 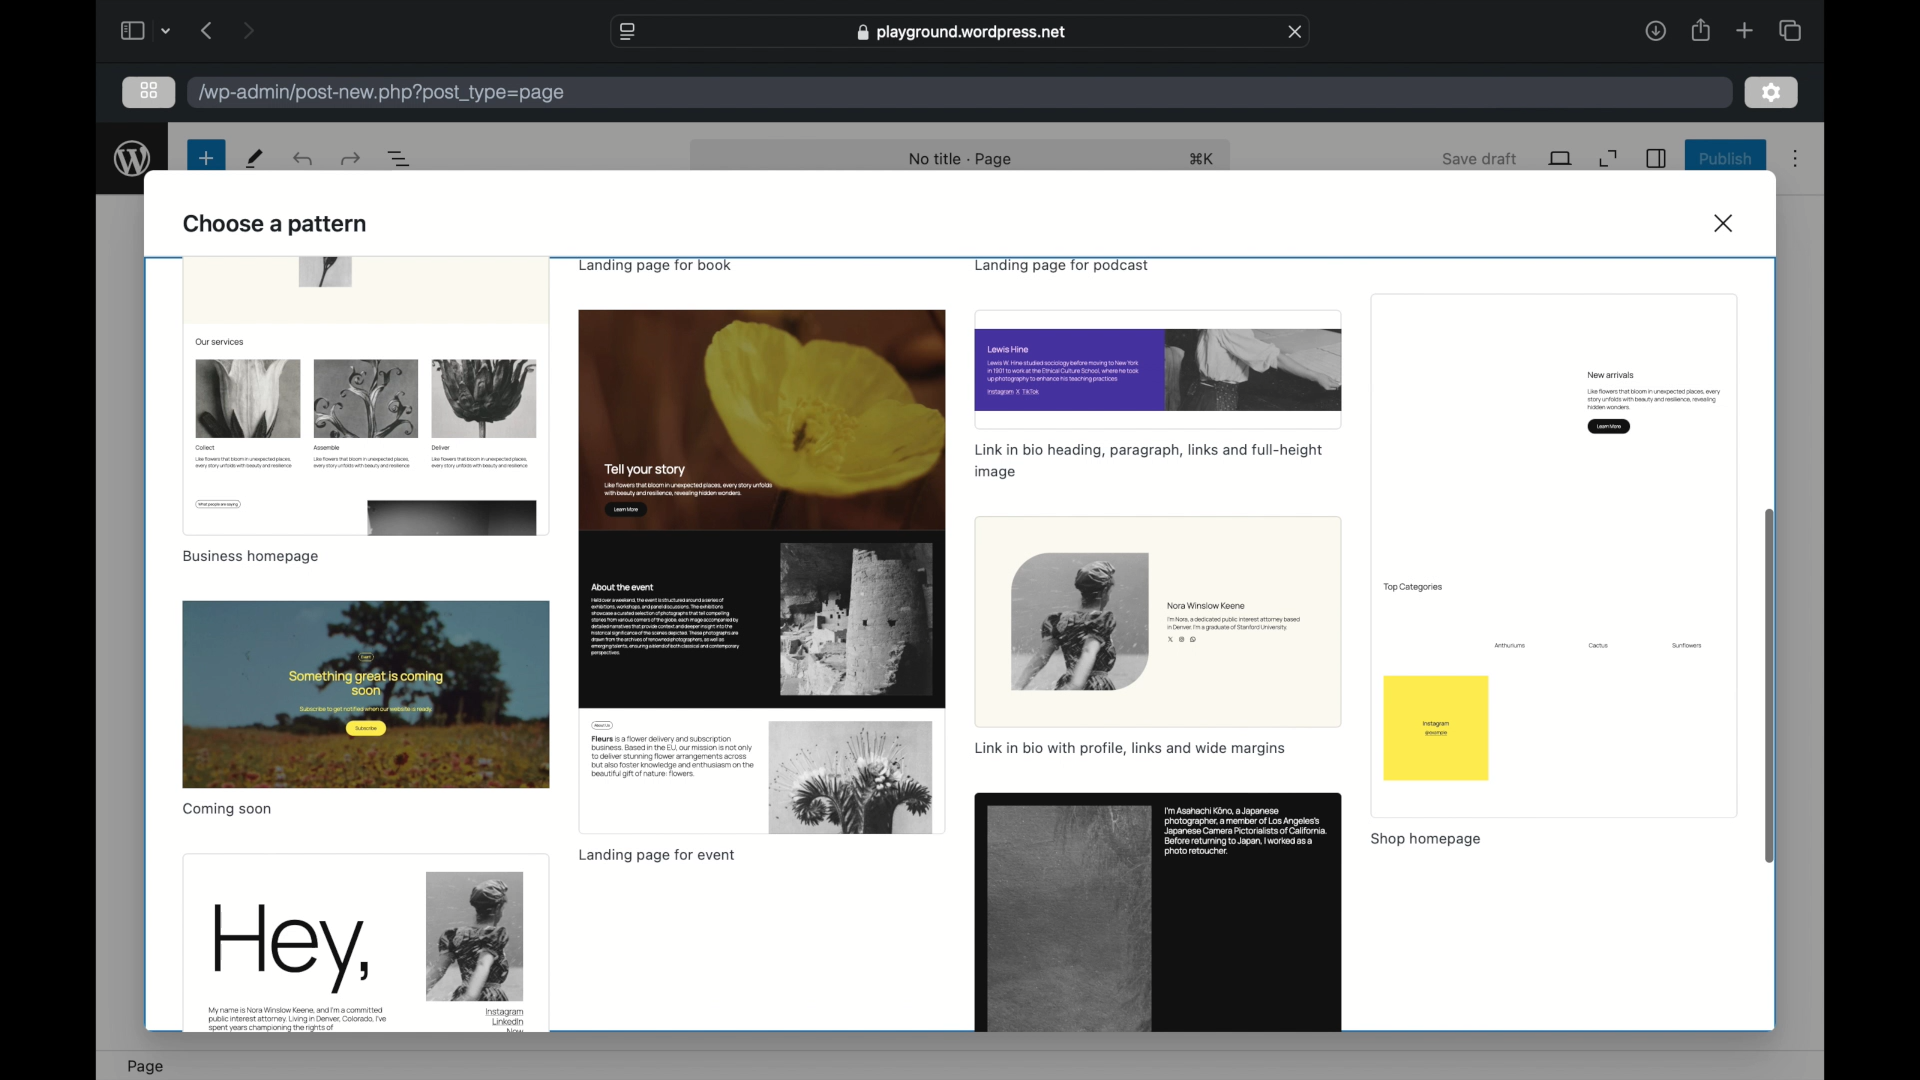 I want to click on choose pattern, so click(x=276, y=224).